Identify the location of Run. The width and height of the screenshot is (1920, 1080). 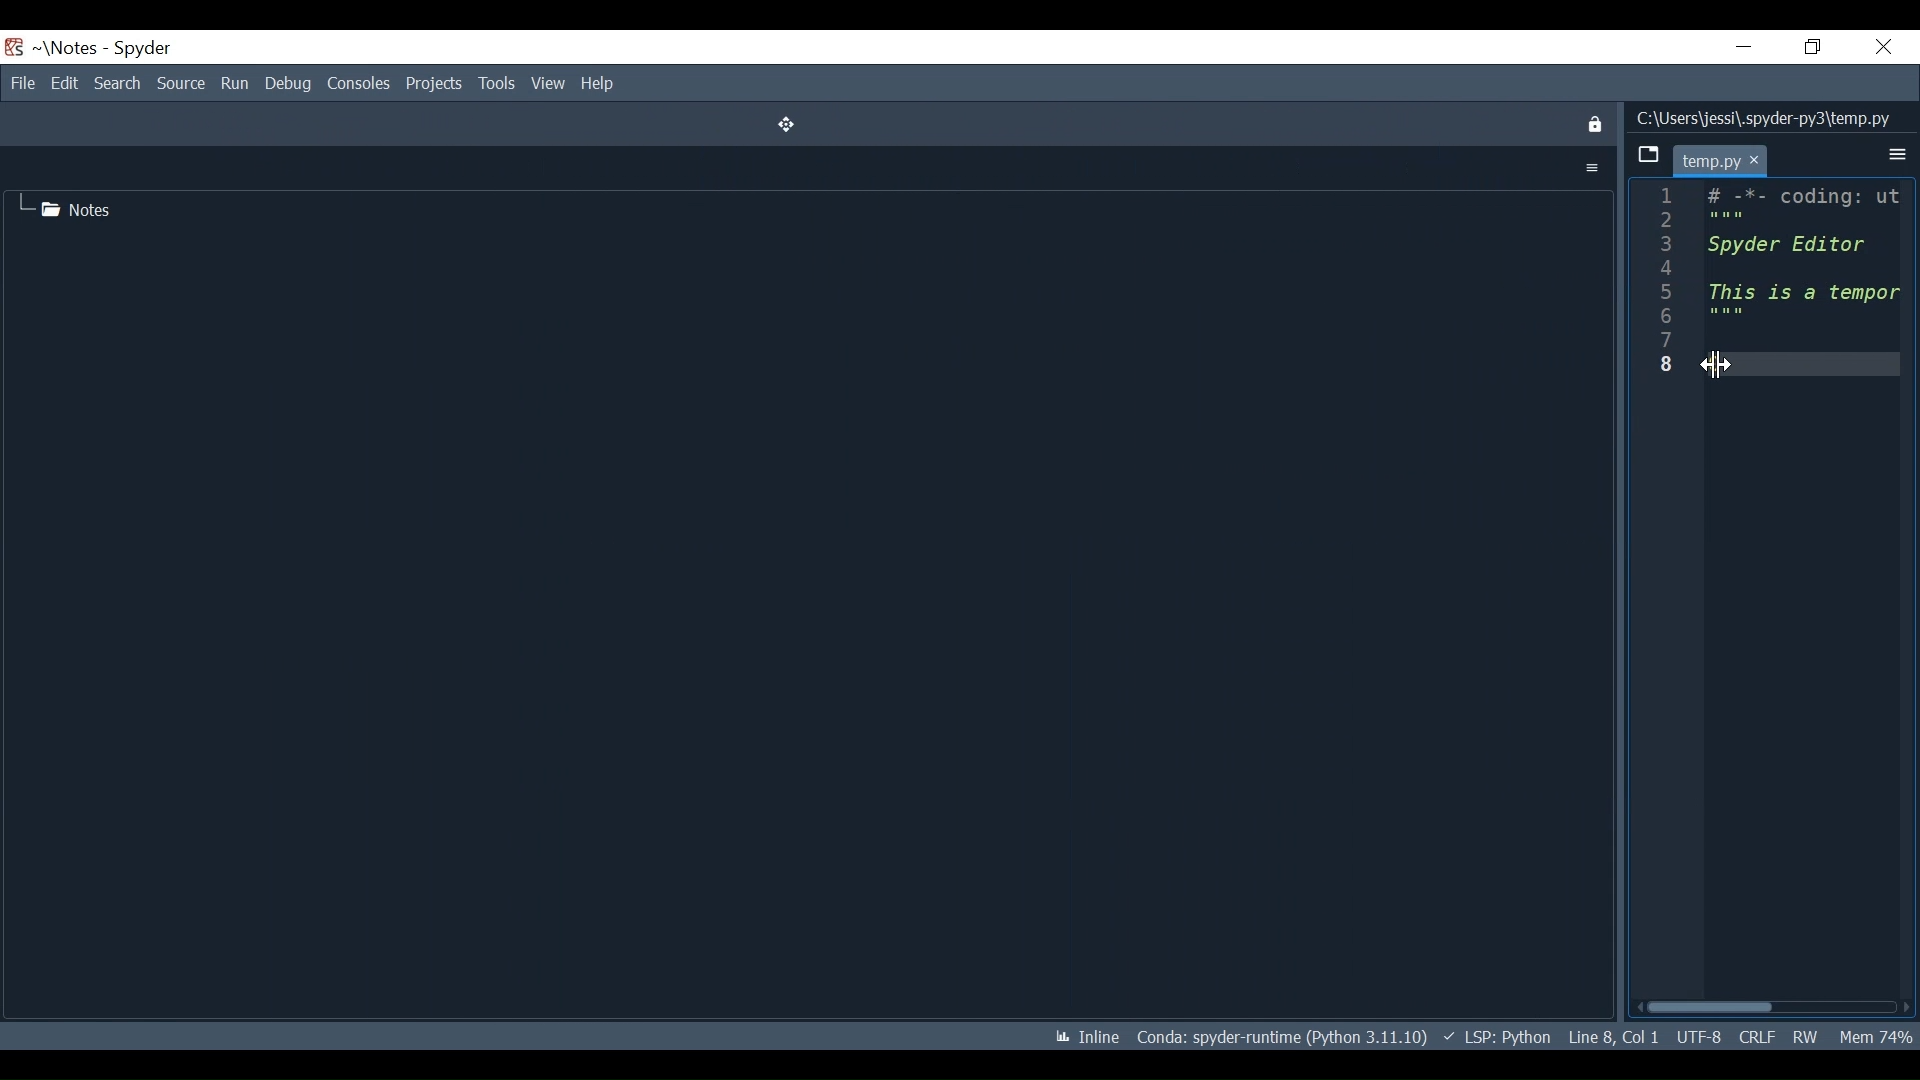
(233, 83).